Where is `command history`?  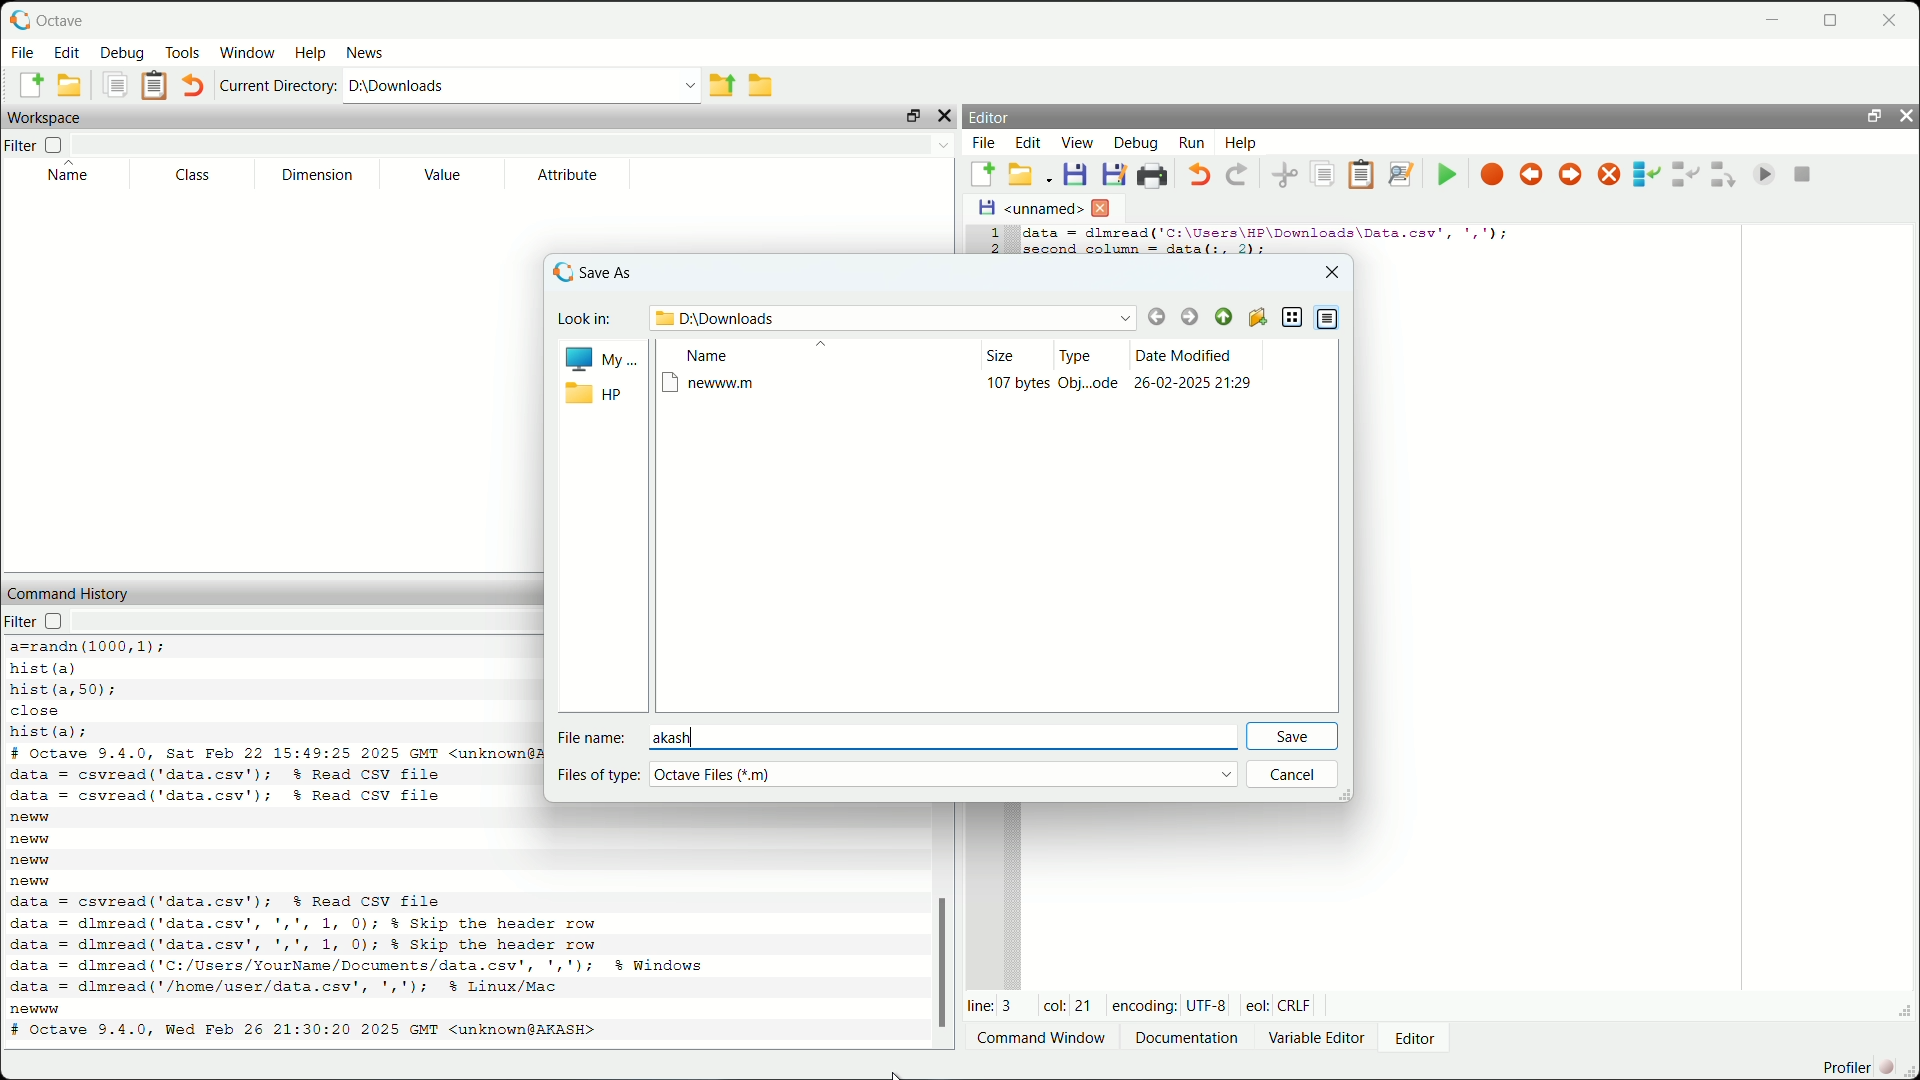 command history is located at coordinates (65, 590).